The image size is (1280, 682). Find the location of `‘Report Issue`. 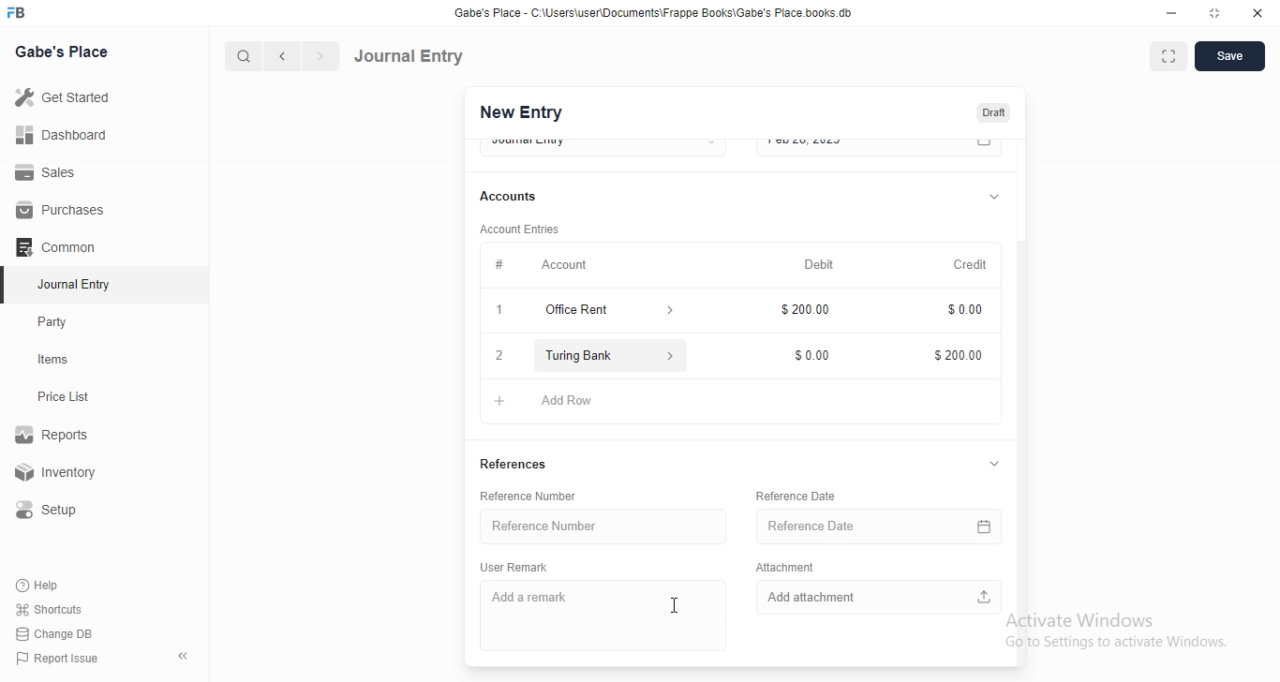

‘Report Issue is located at coordinates (55, 658).